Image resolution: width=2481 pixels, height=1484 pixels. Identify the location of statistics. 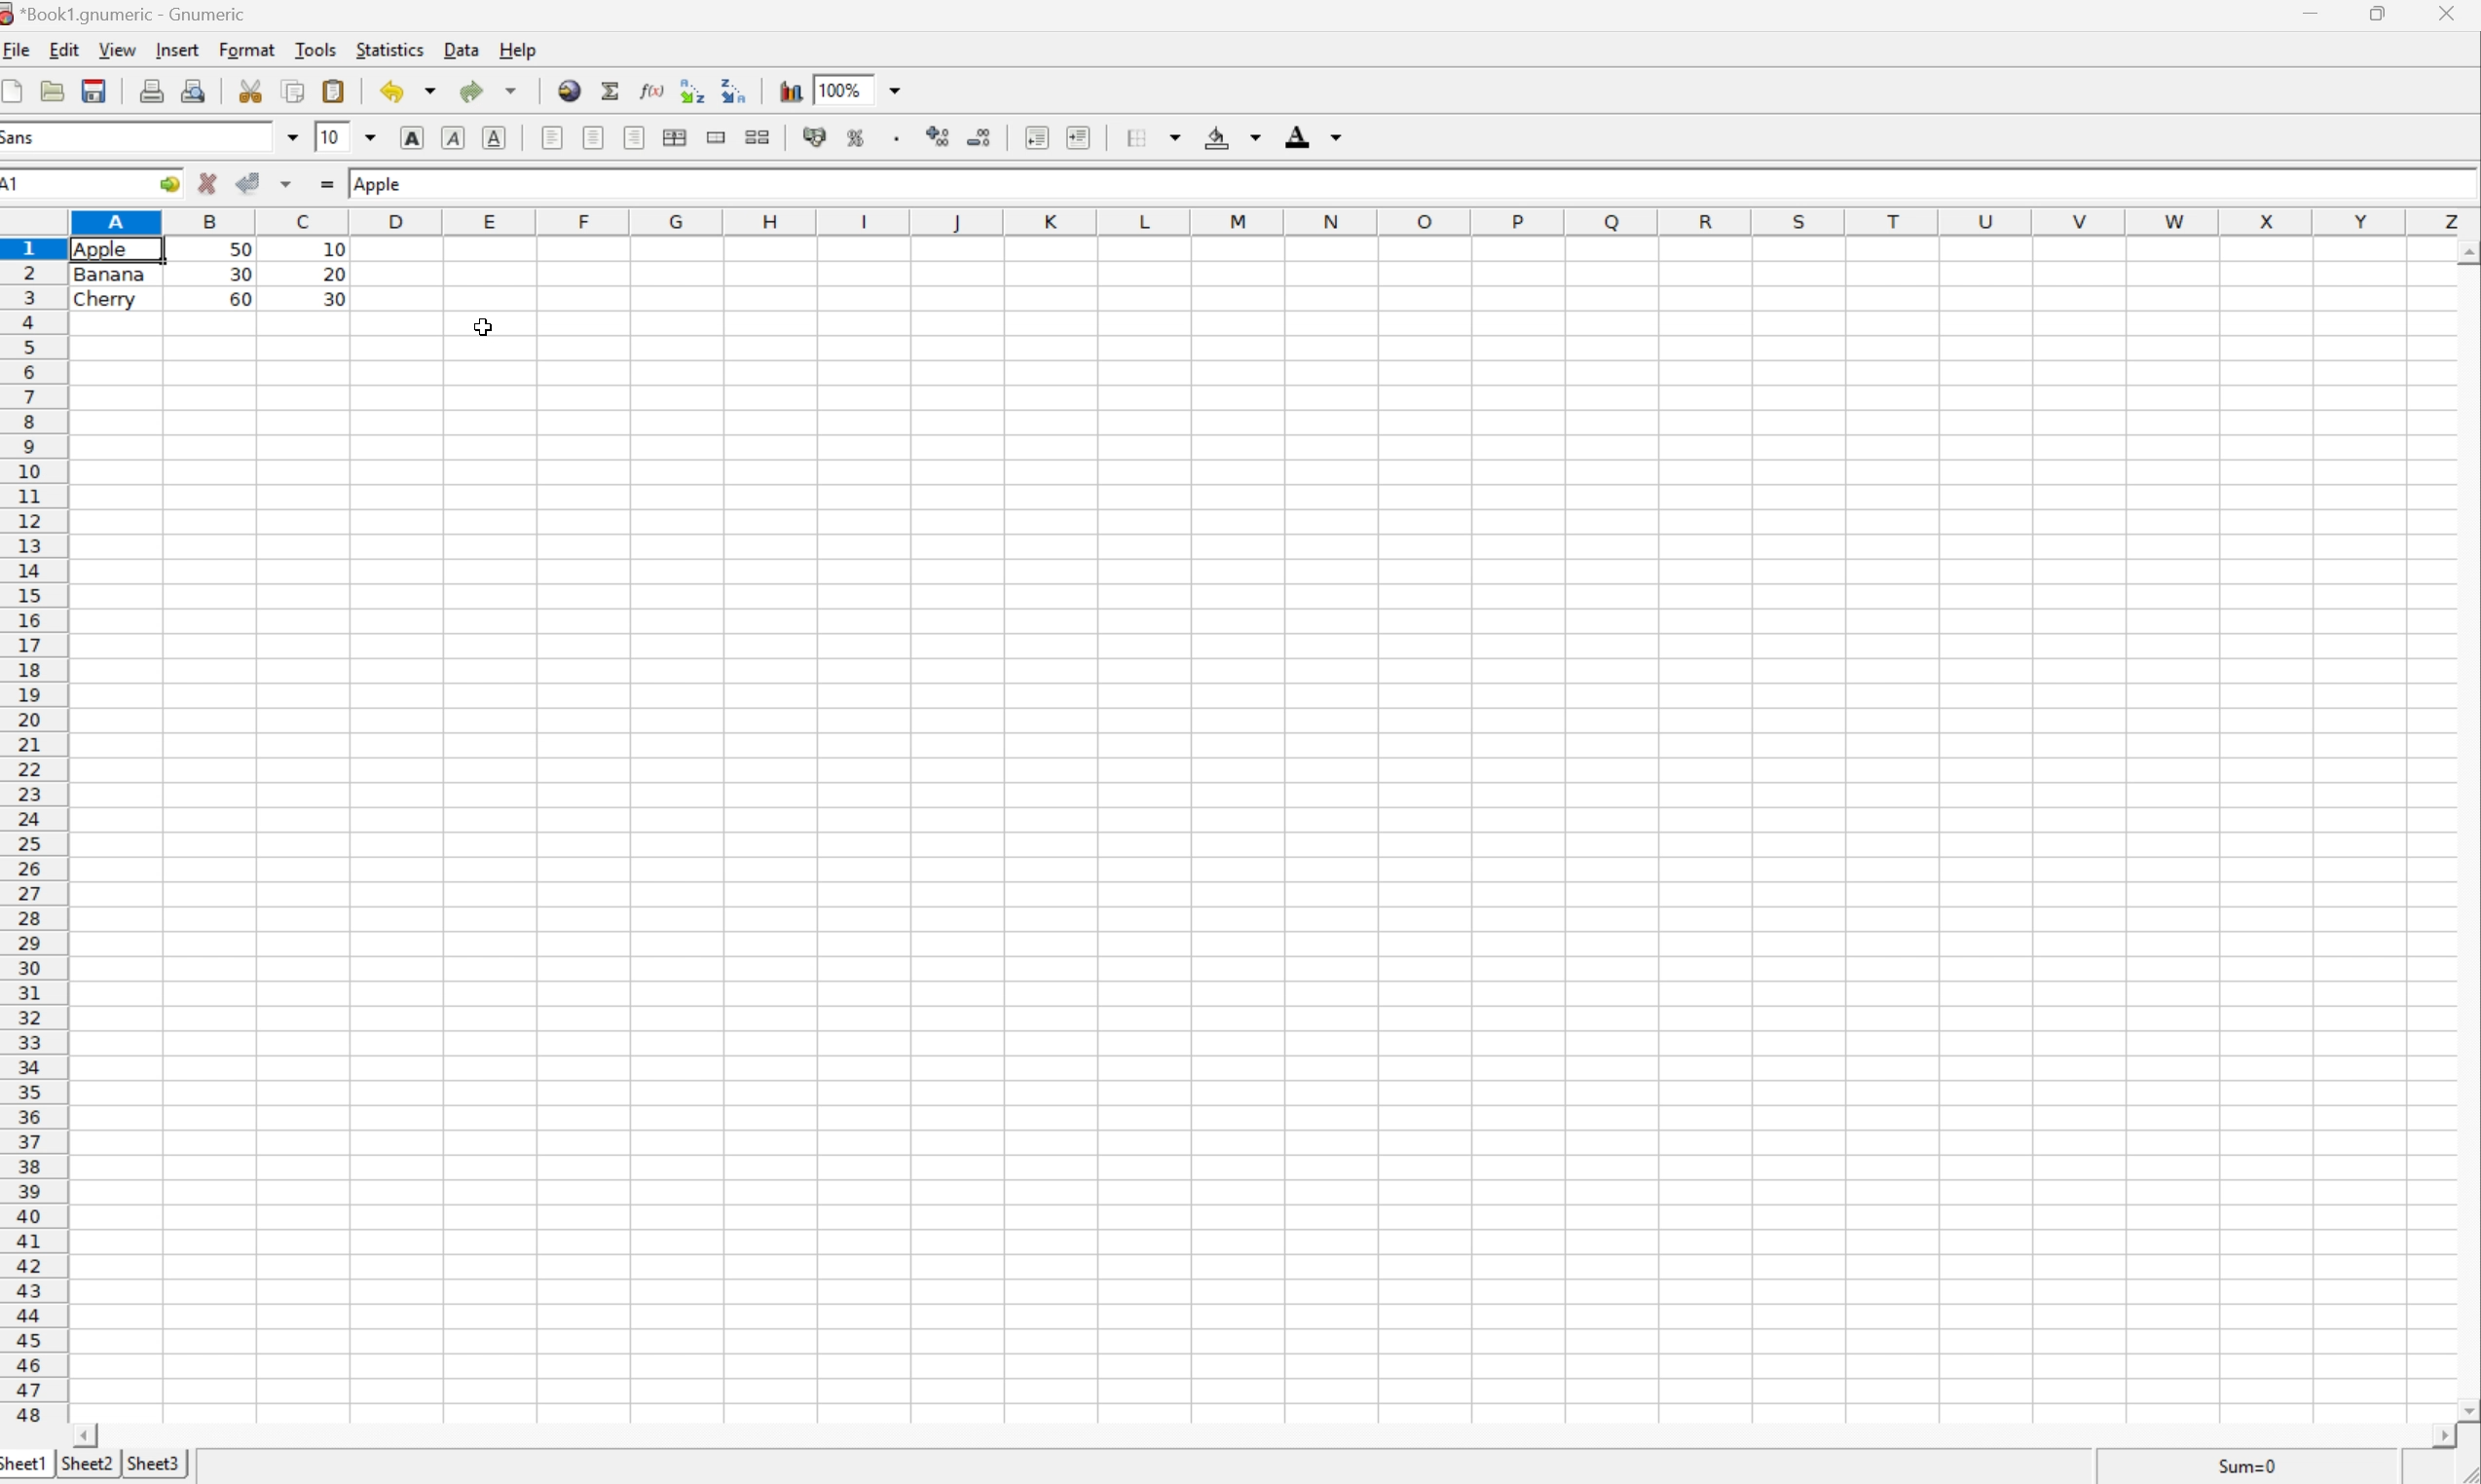
(396, 49).